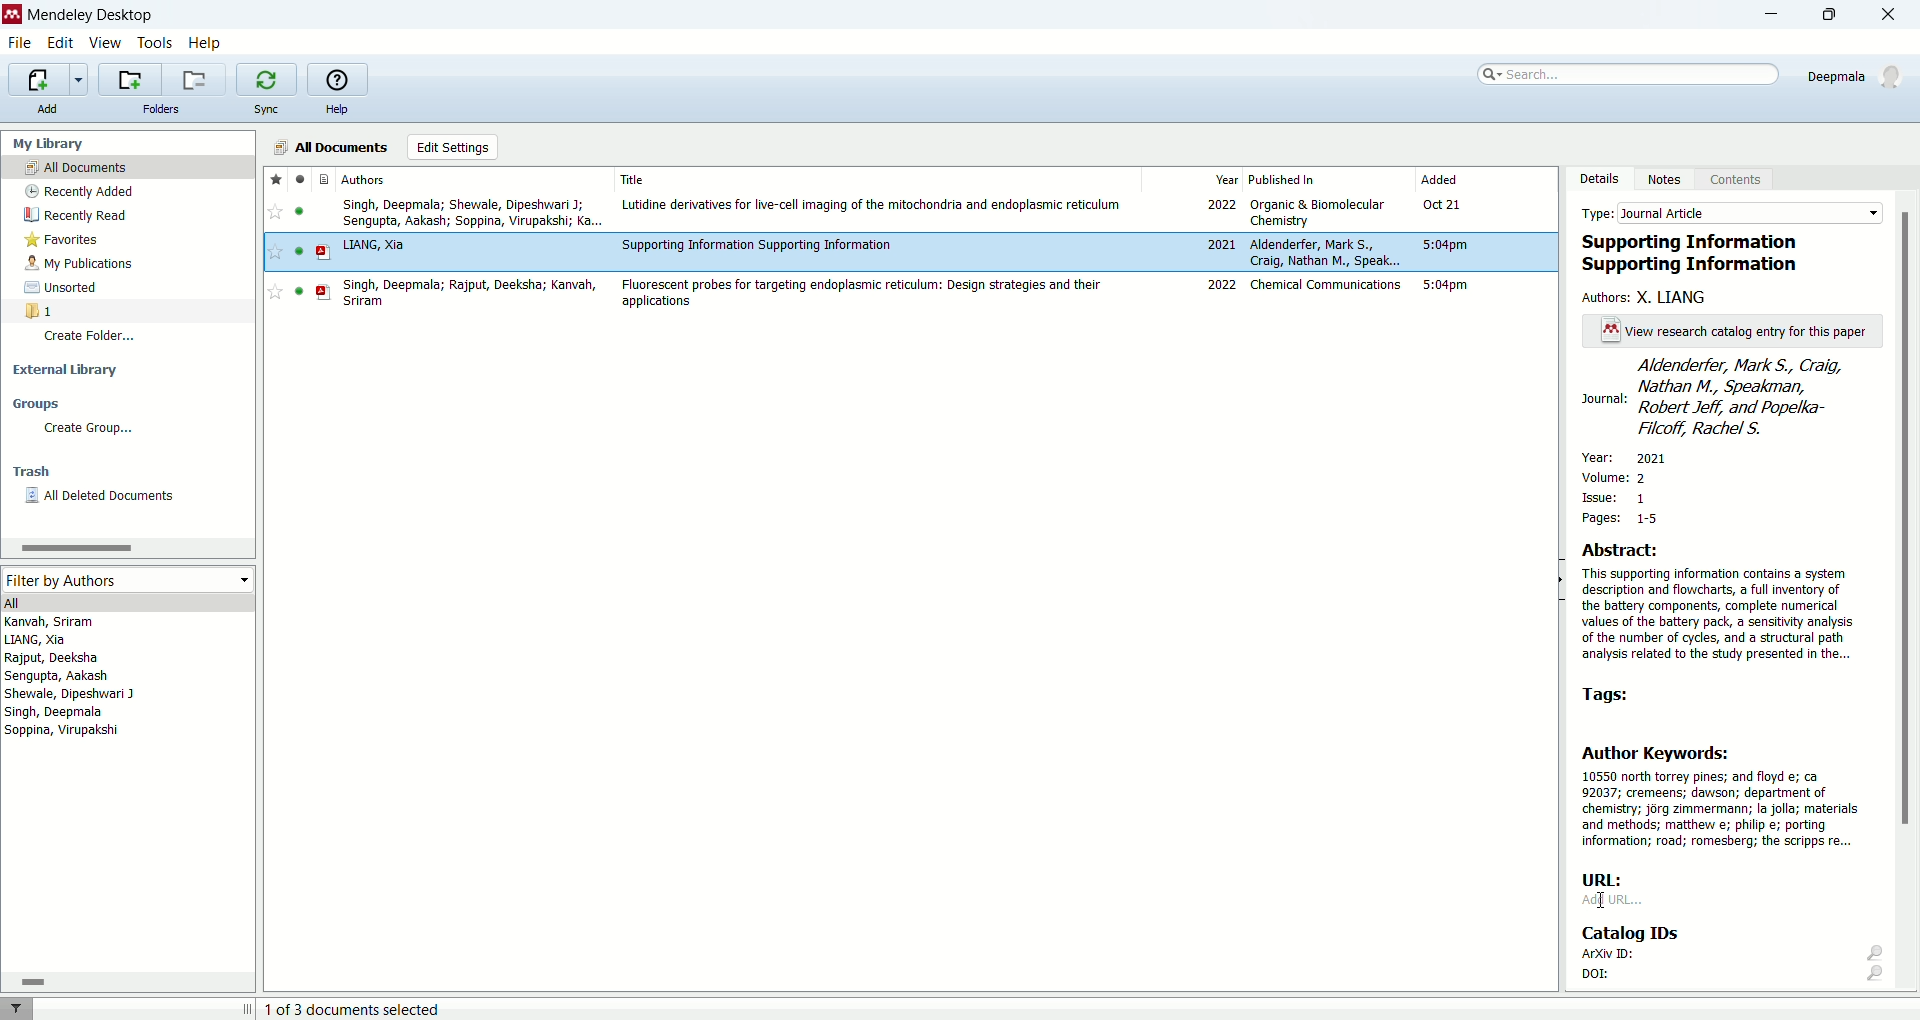 This screenshot has height=1020, width=1920. Describe the element at coordinates (1220, 243) in the screenshot. I see `2021` at that location.